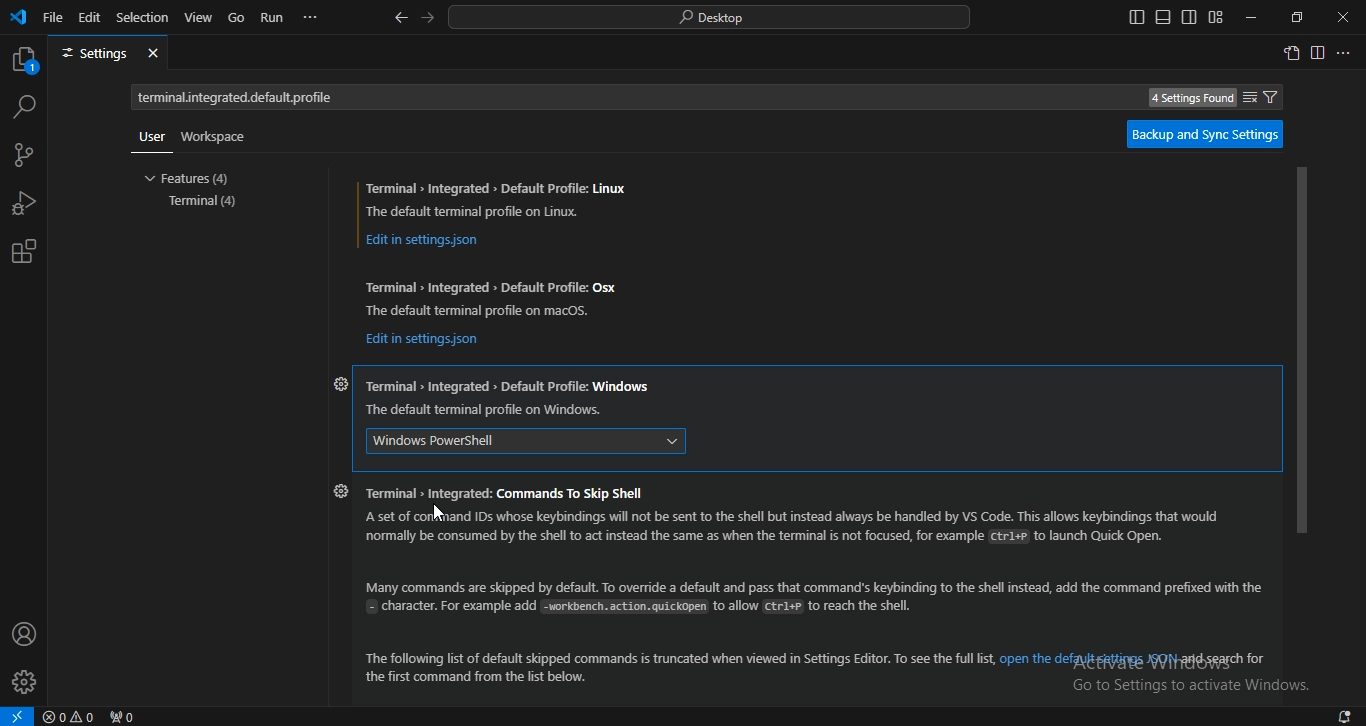 The image size is (1366, 726). Describe the element at coordinates (218, 135) in the screenshot. I see `workspace` at that location.